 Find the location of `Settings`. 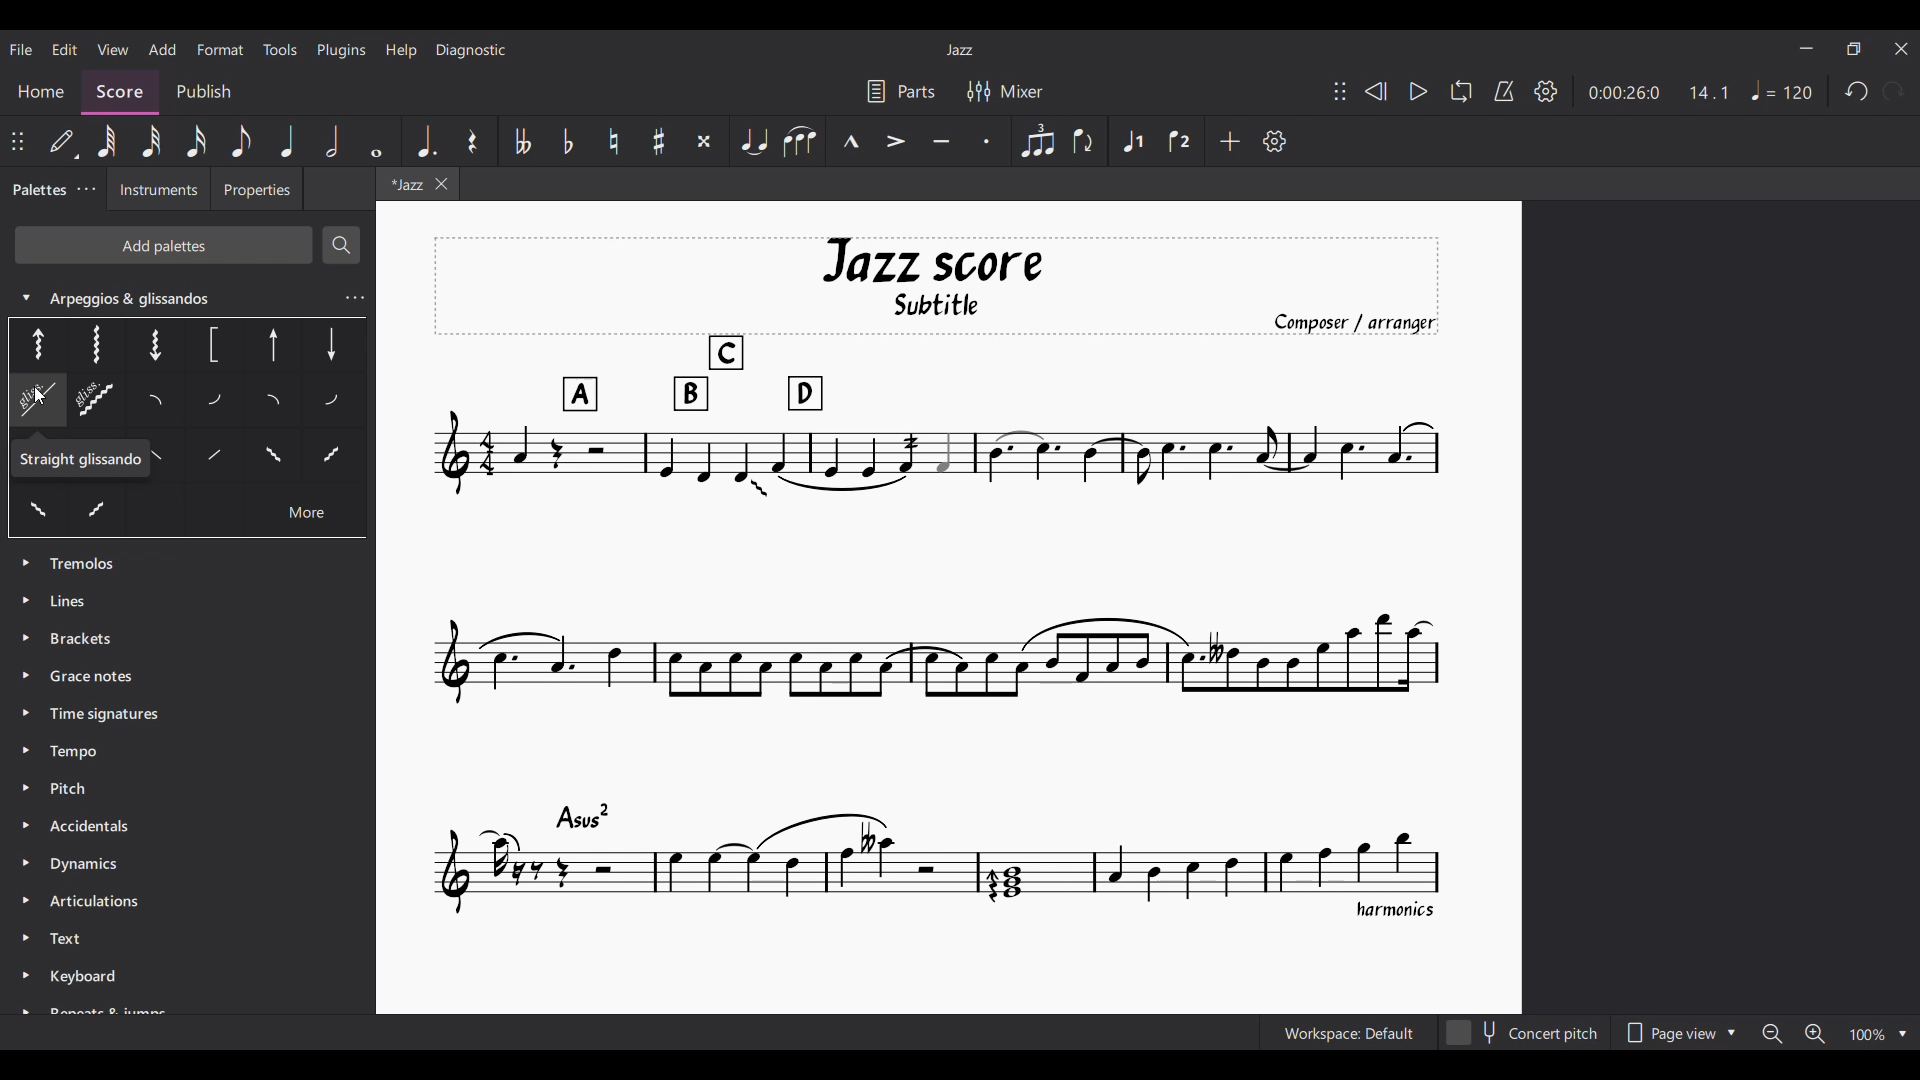

Settings is located at coordinates (1546, 91).